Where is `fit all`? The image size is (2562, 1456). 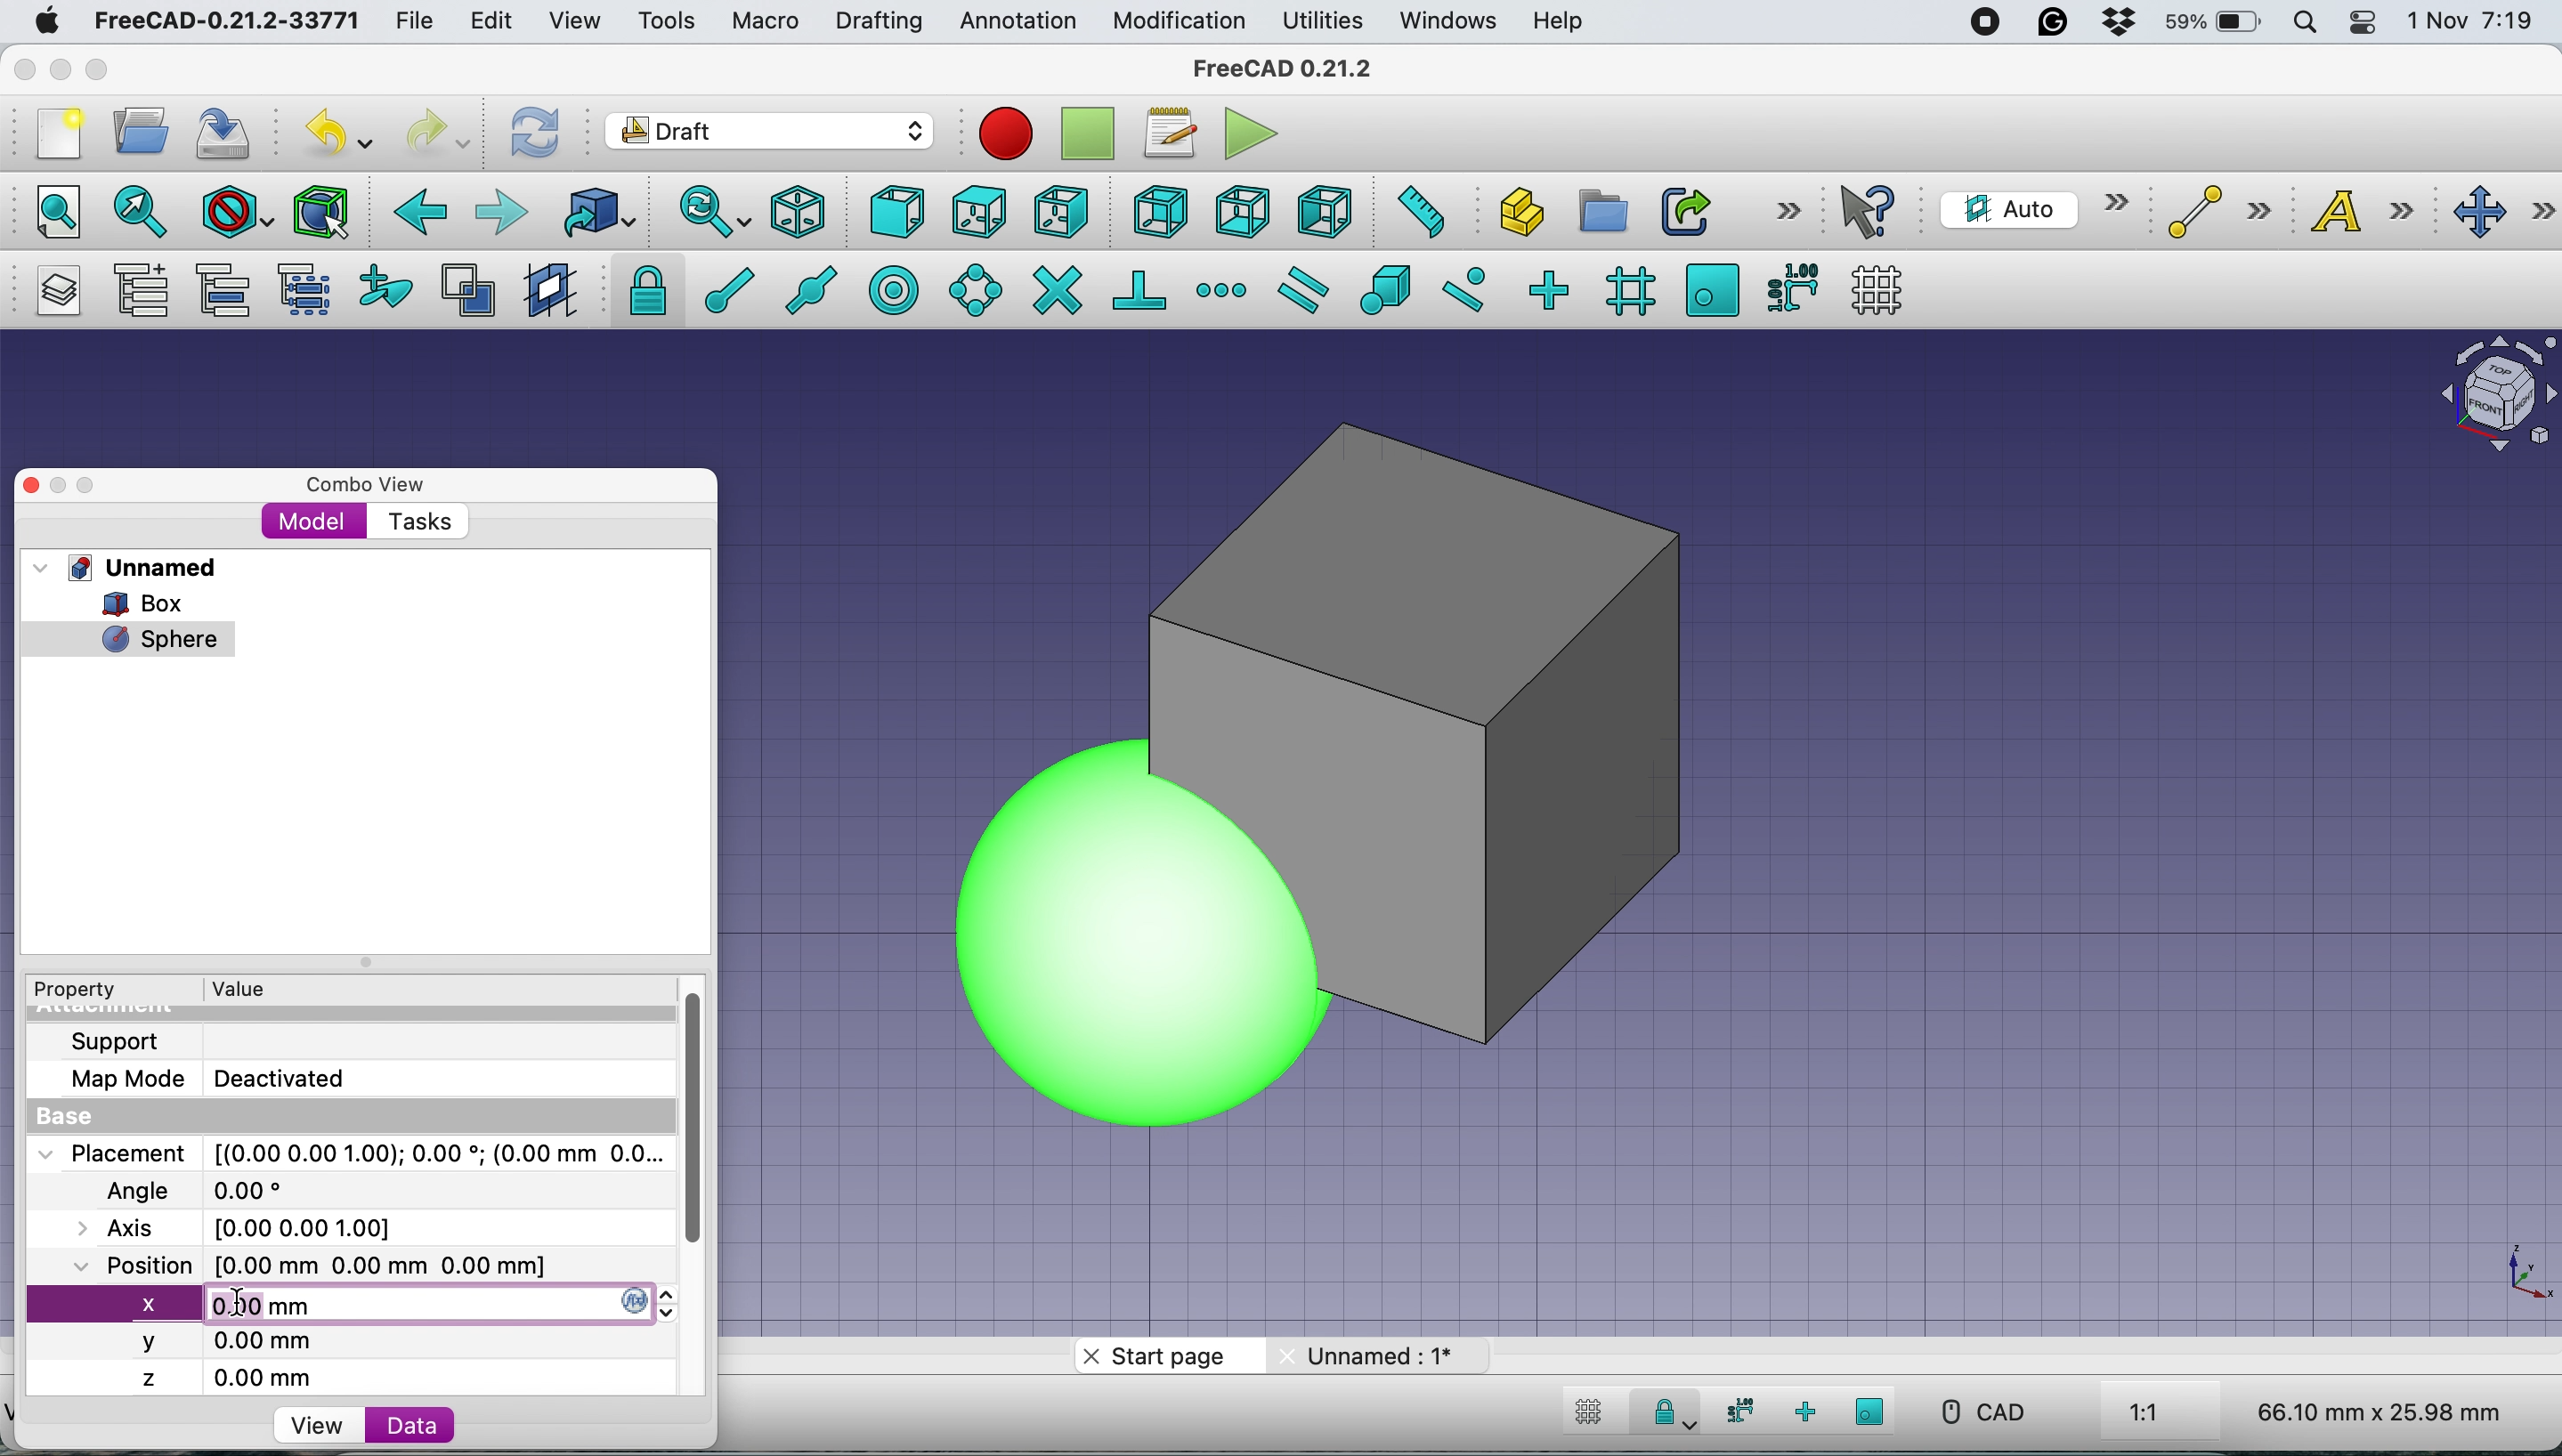
fit all is located at coordinates (47, 209).